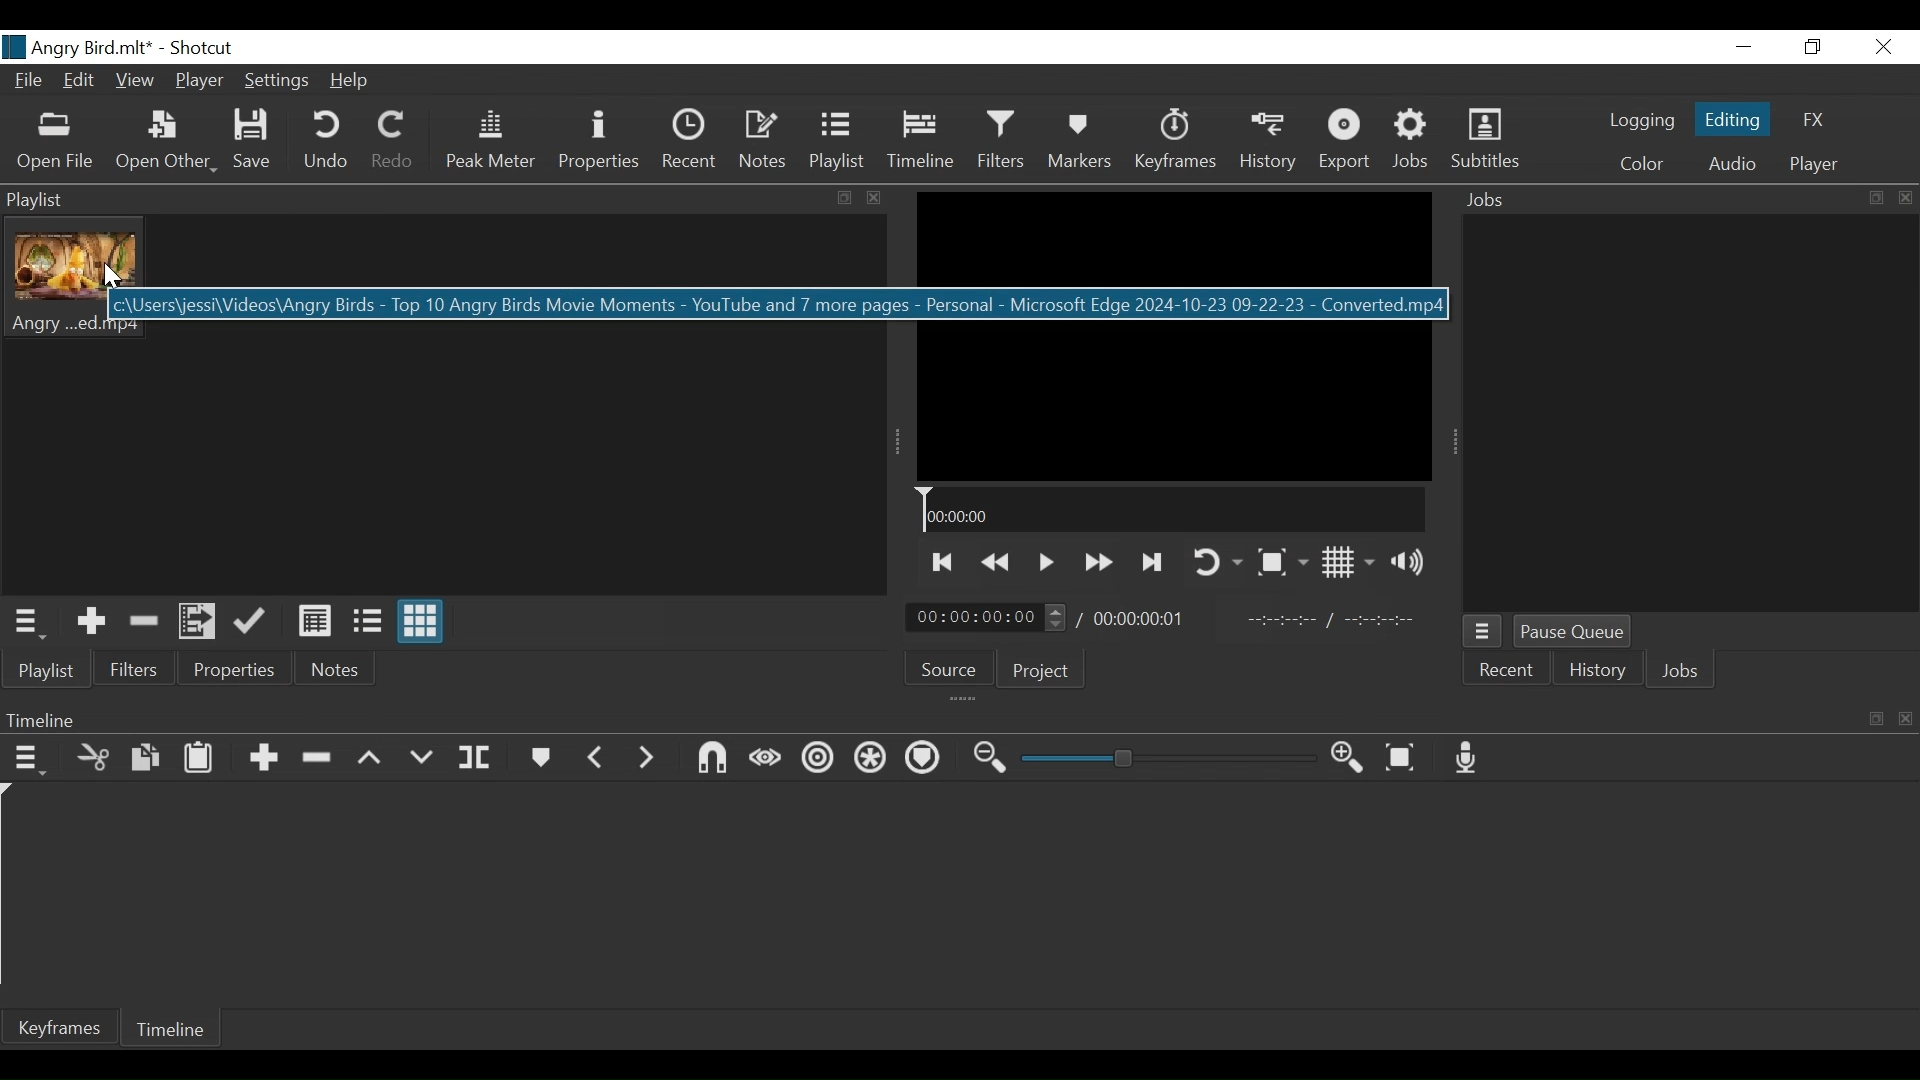  Describe the element at coordinates (691, 140) in the screenshot. I see `Recent` at that location.